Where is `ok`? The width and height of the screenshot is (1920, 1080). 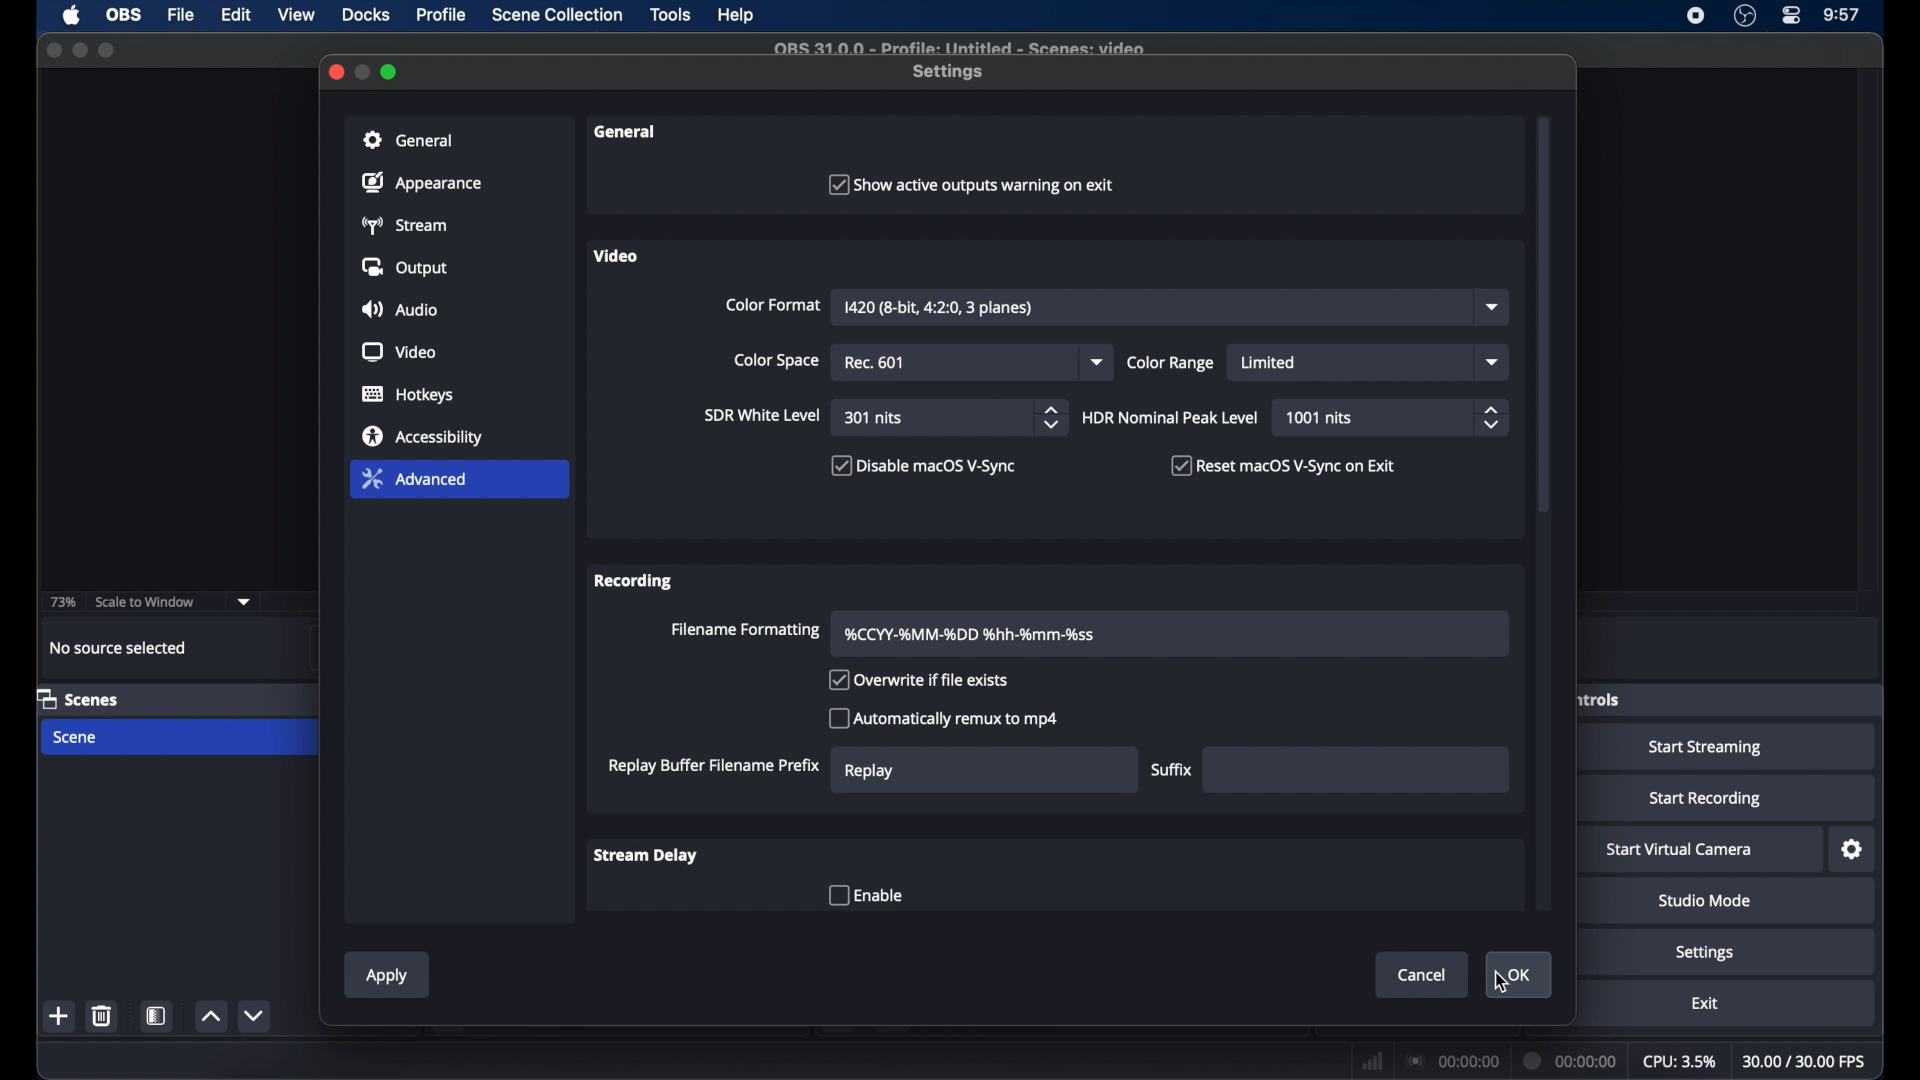
ok is located at coordinates (1520, 976).